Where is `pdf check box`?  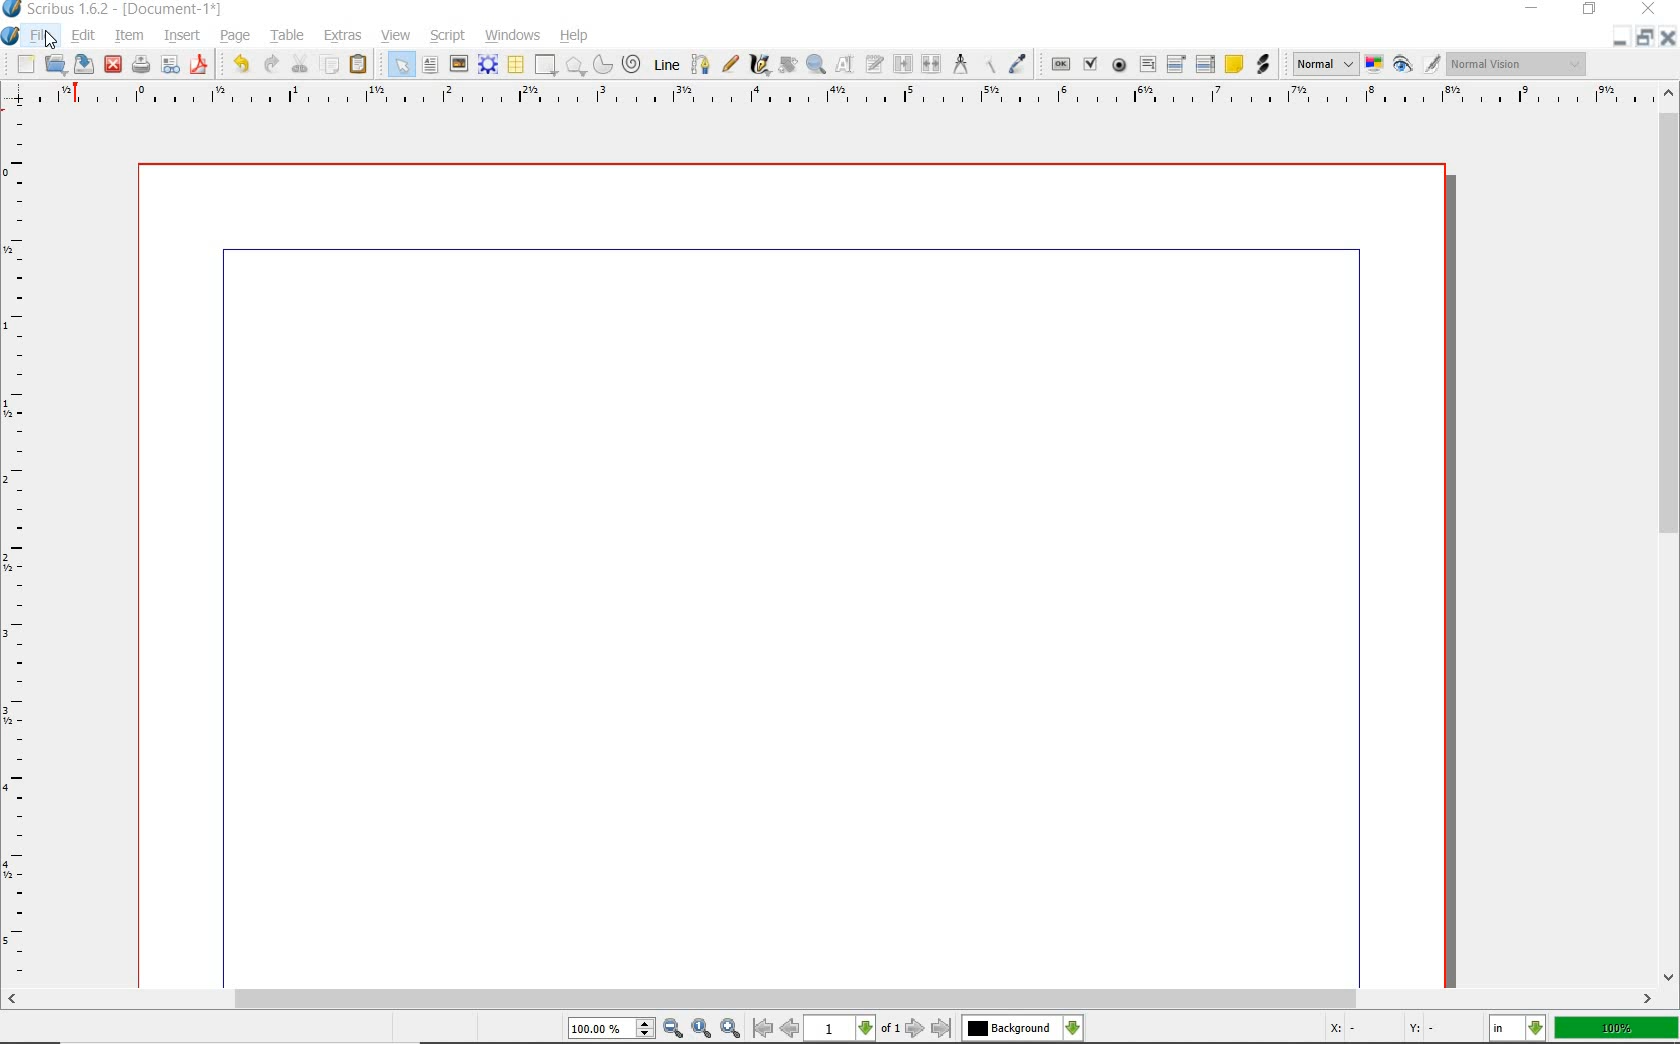
pdf check box is located at coordinates (1089, 64).